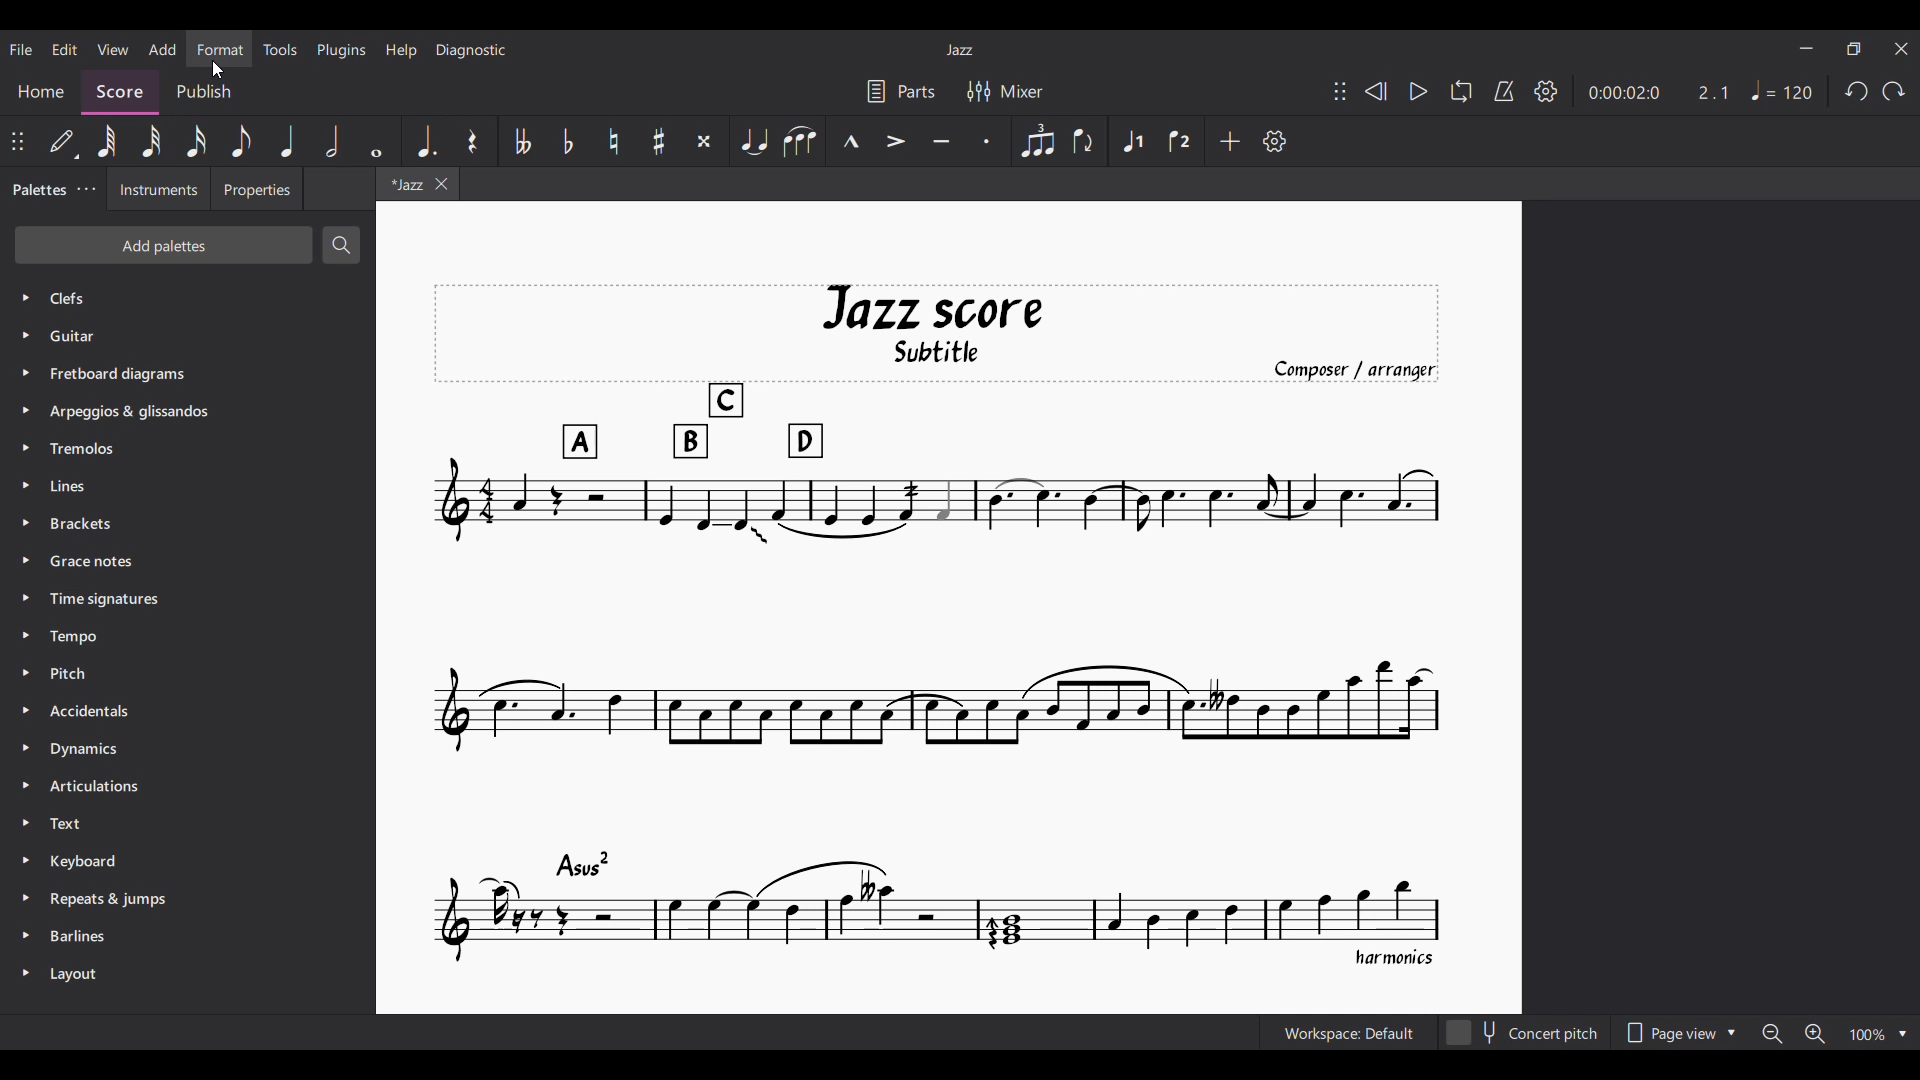 This screenshot has height=1080, width=1920. What do you see at coordinates (220, 73) in the screenshot?
I see `Cursor` at bounding box center [220, 73].